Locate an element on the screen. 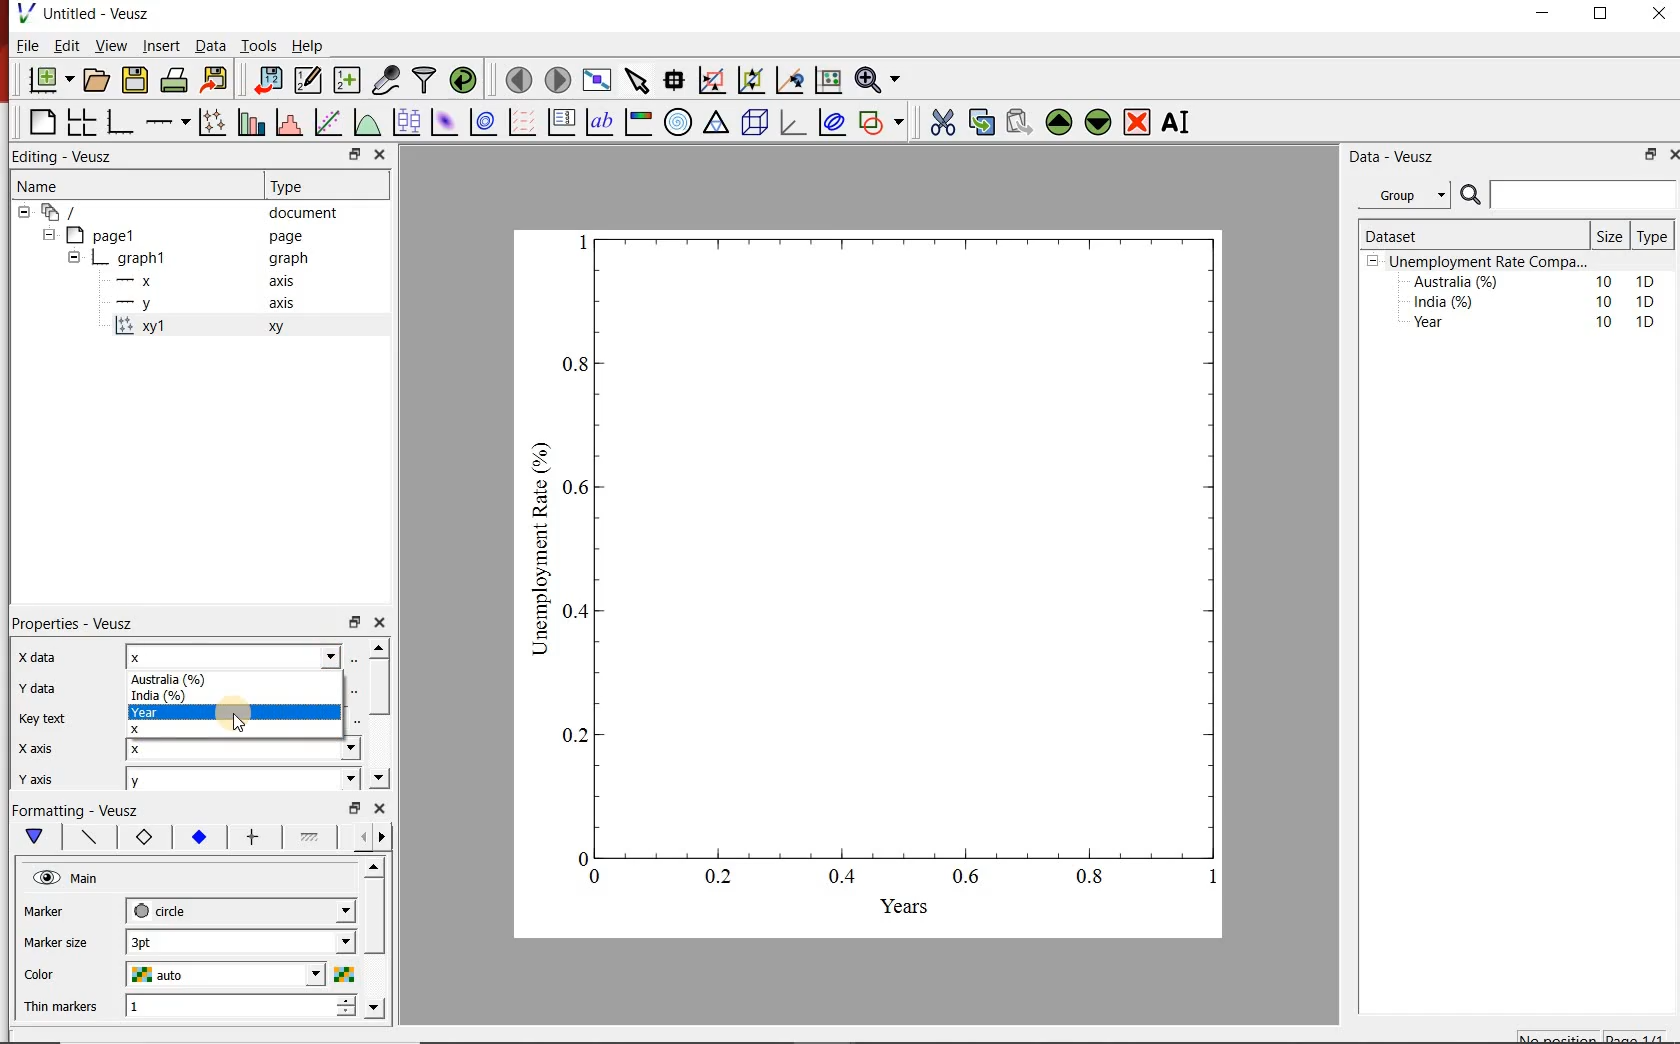  ‘document is located at coordinates (187, 211).